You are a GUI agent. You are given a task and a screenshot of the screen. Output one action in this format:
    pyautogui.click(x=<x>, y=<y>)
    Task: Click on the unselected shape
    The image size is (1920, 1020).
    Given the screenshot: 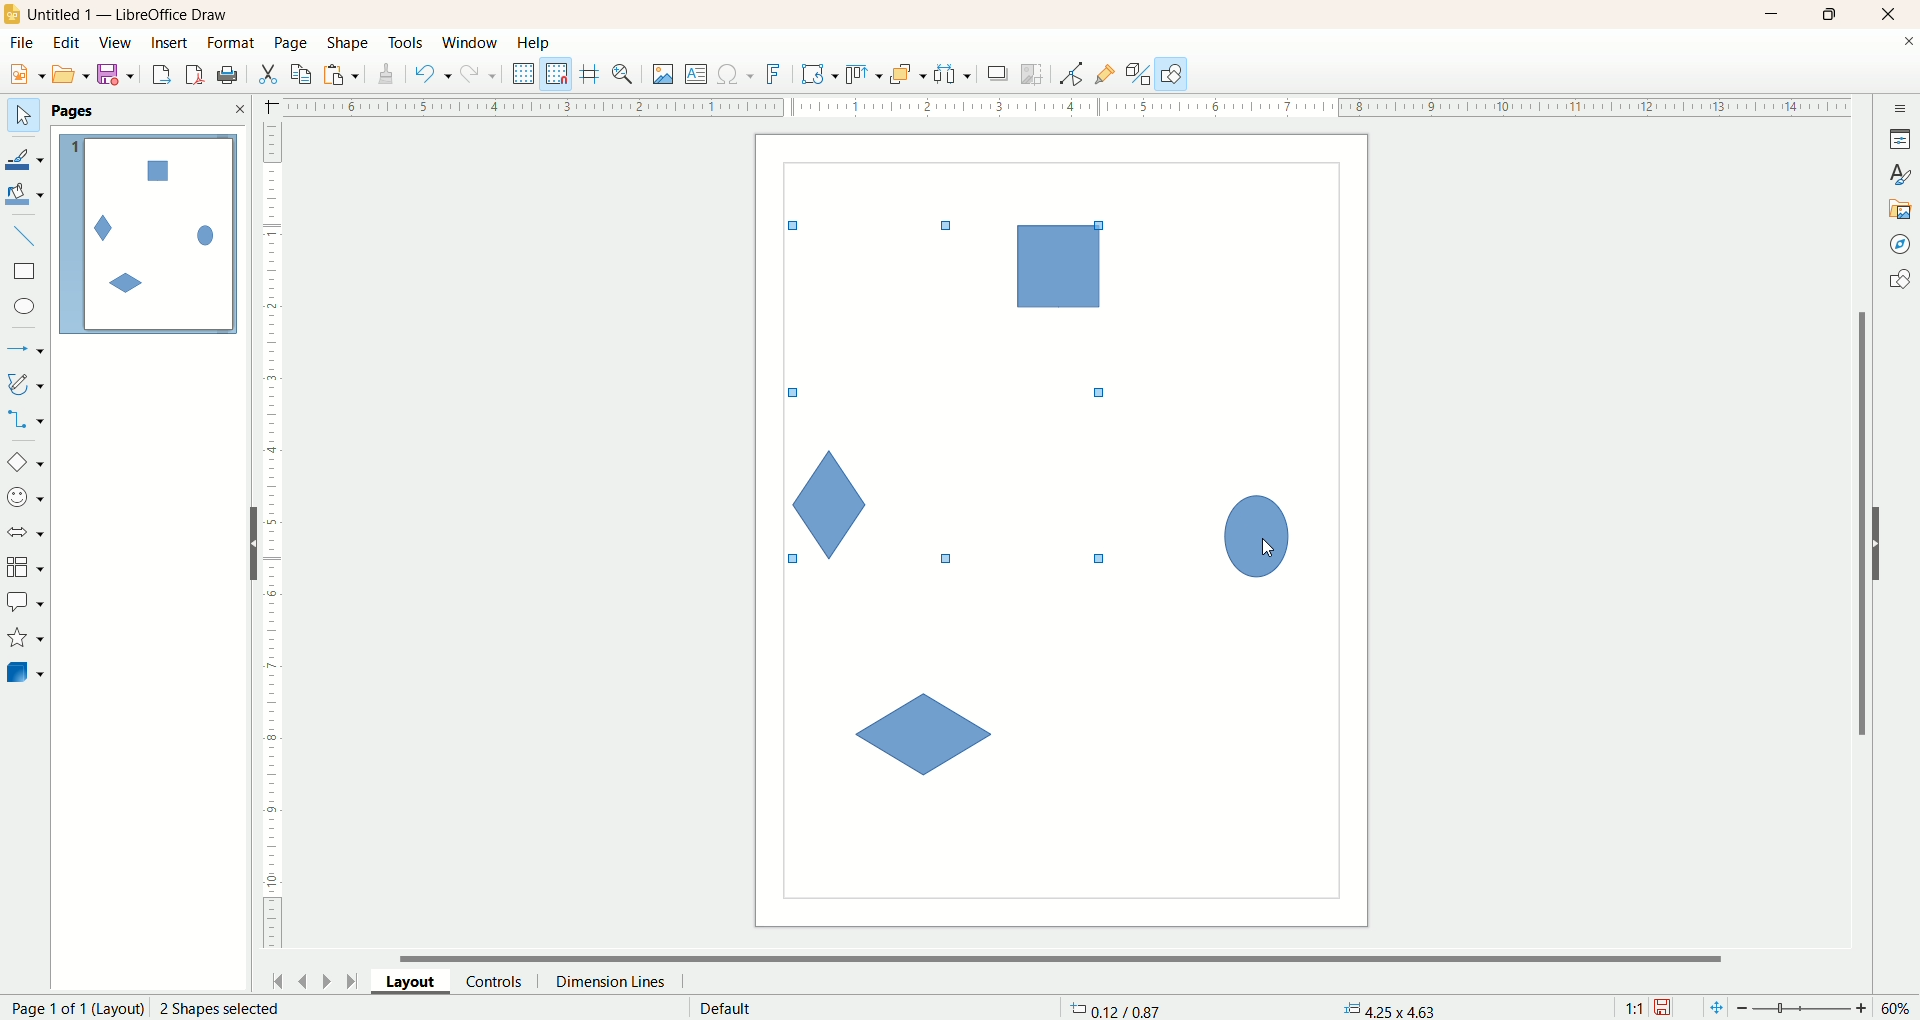 What is the action you would take?
    pyautogui.click(x=1256, y=537)
    